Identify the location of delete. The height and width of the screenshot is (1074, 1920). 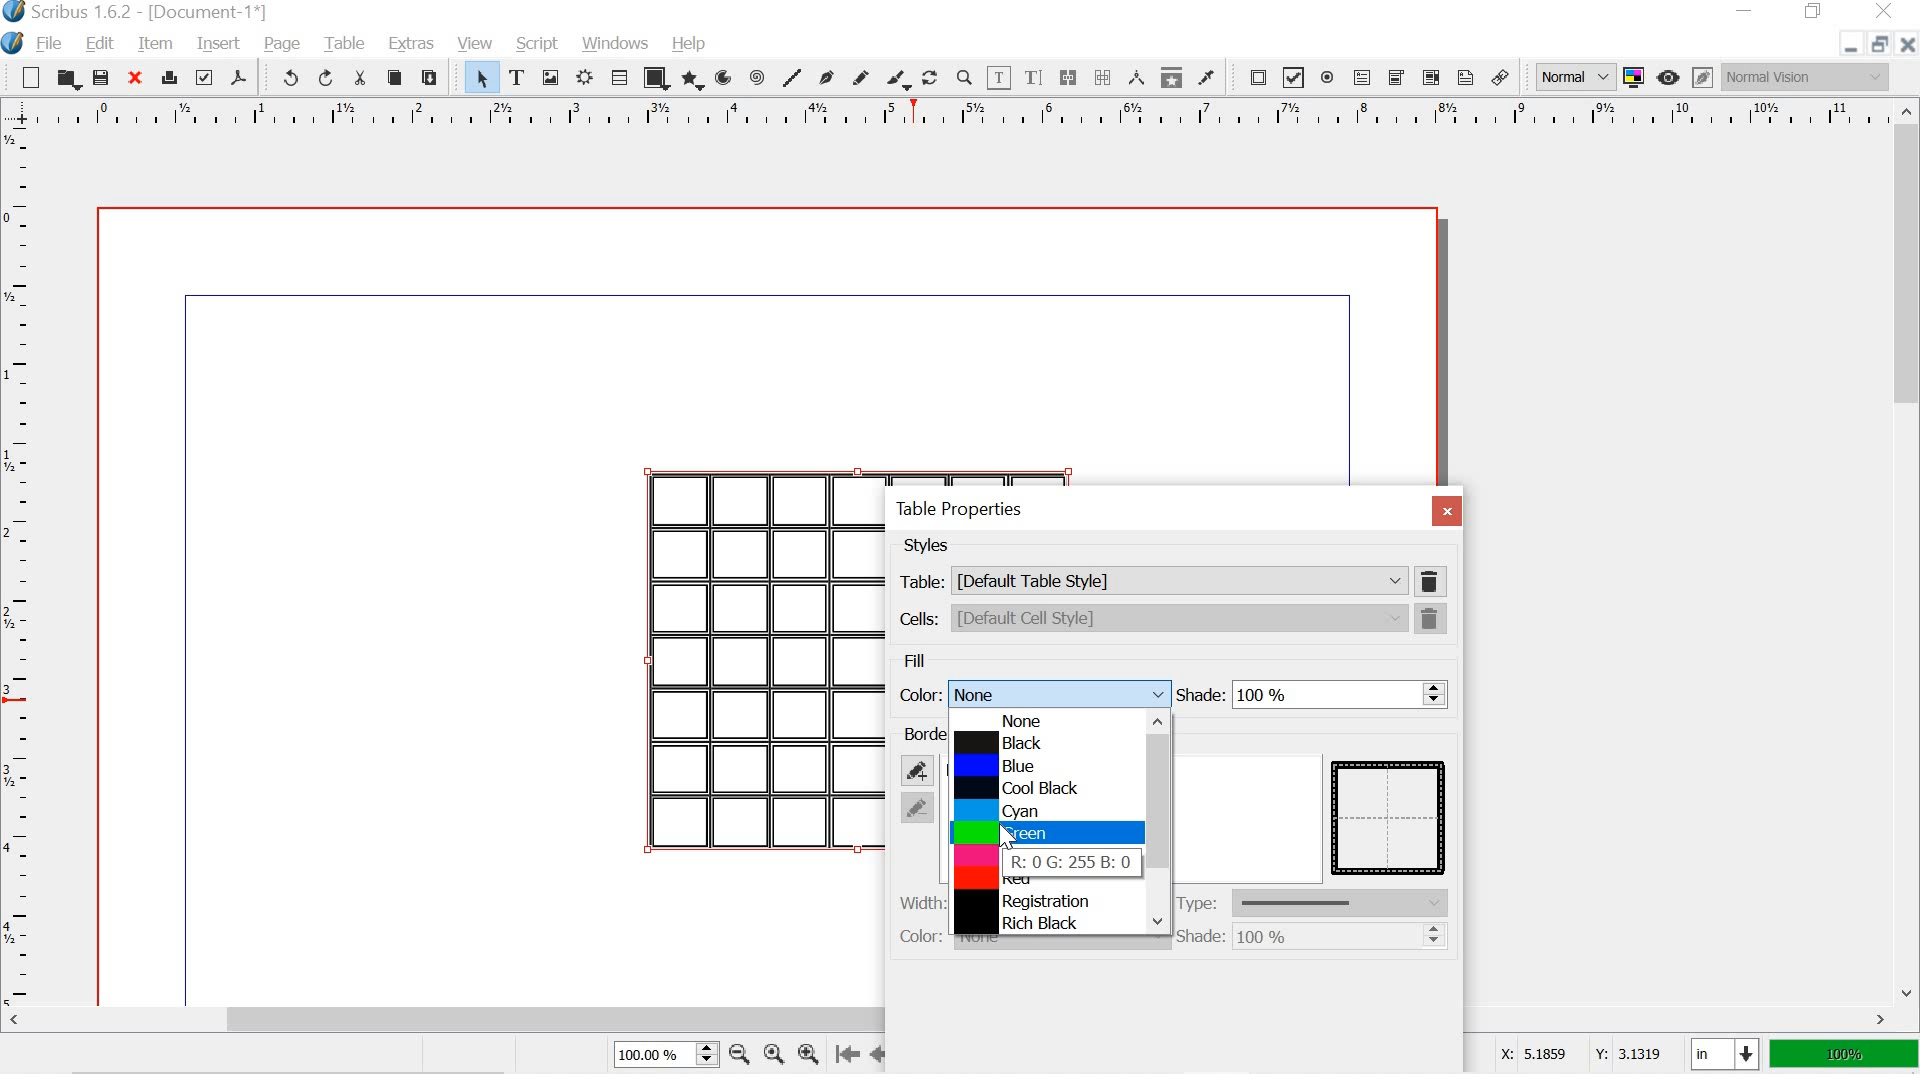
(1434, 581).